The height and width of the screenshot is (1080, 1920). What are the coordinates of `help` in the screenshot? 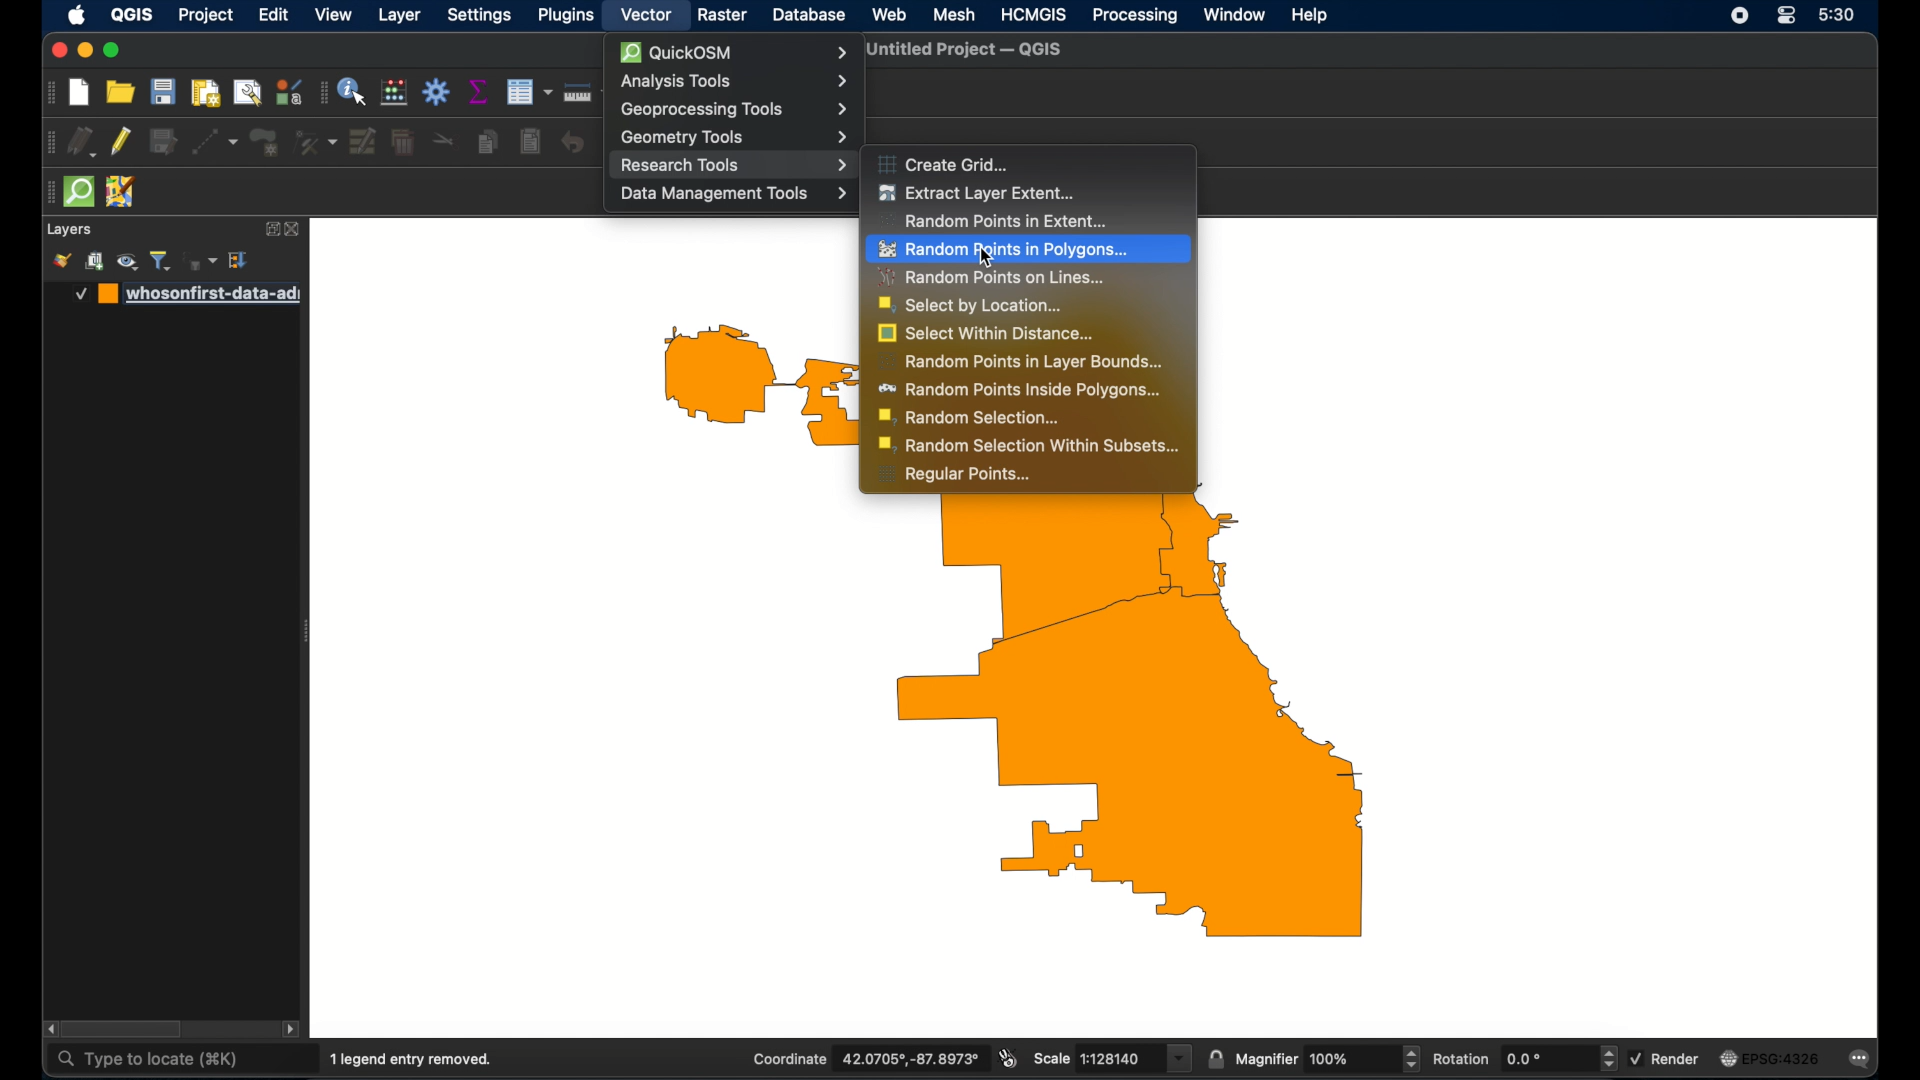 It's located at (1310, 16).